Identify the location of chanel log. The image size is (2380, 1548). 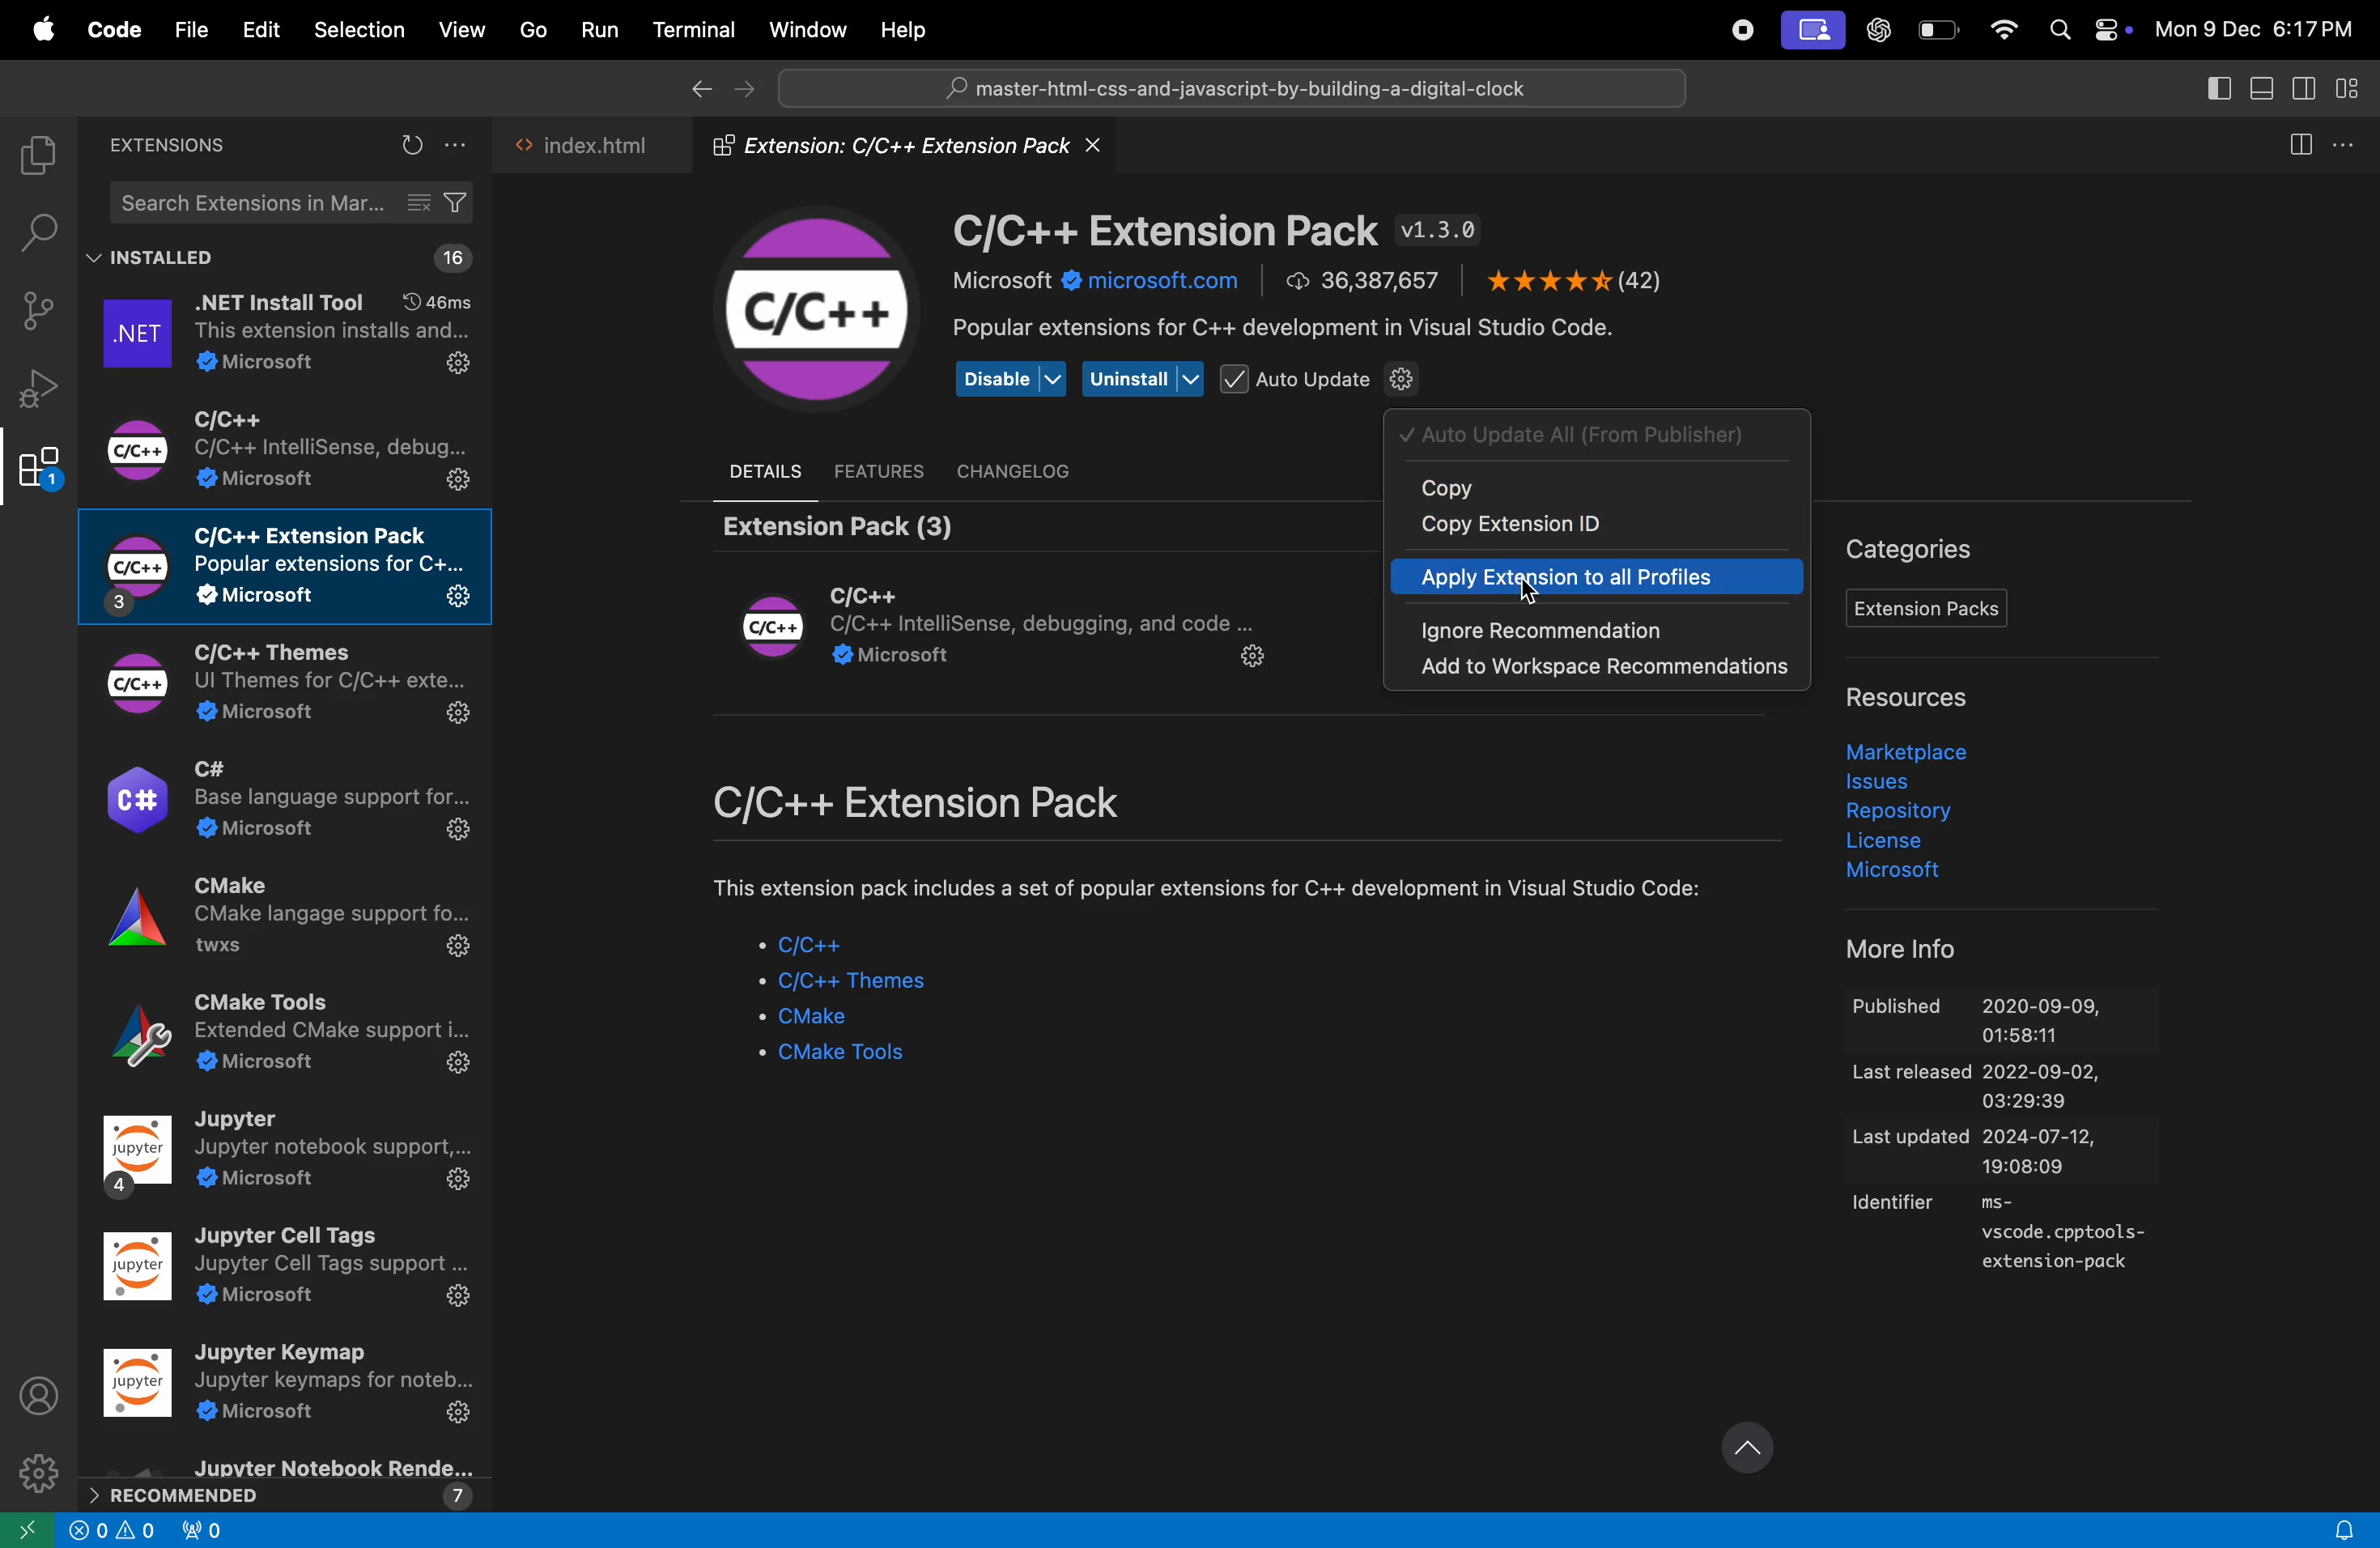
(1031, 468).